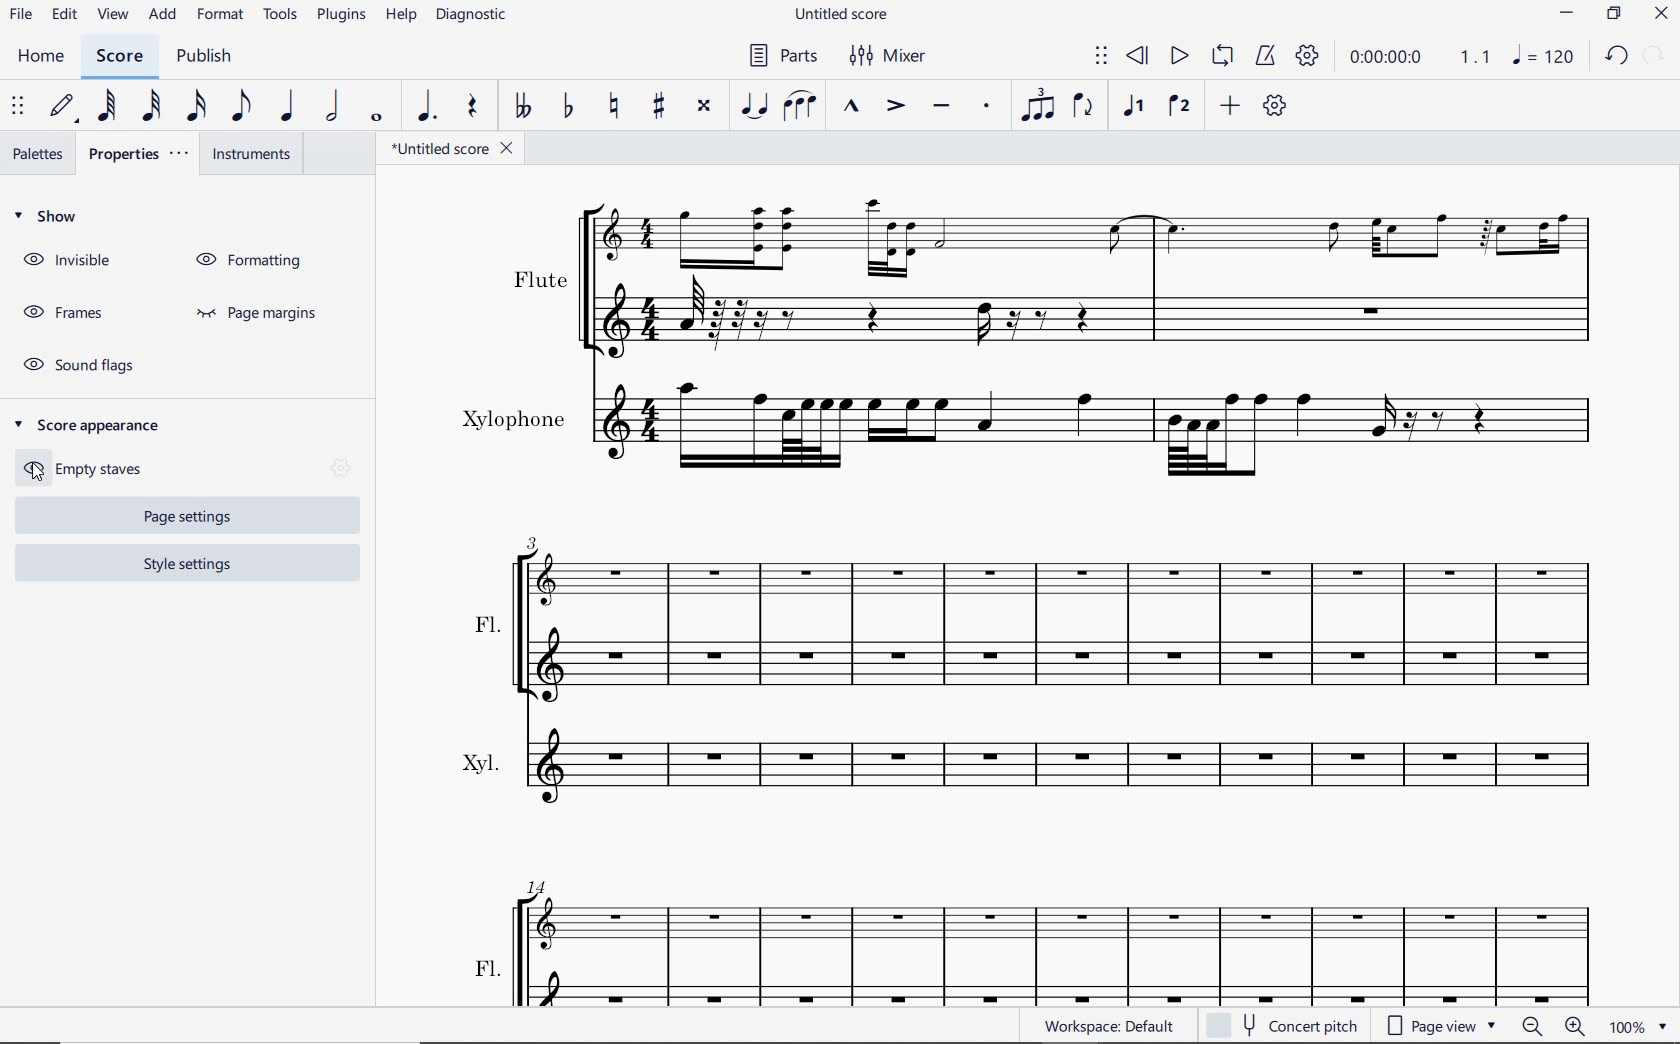 This screenshot has width=1680, height=1044. I want to click on VOICE 2, so click(1179, 106).